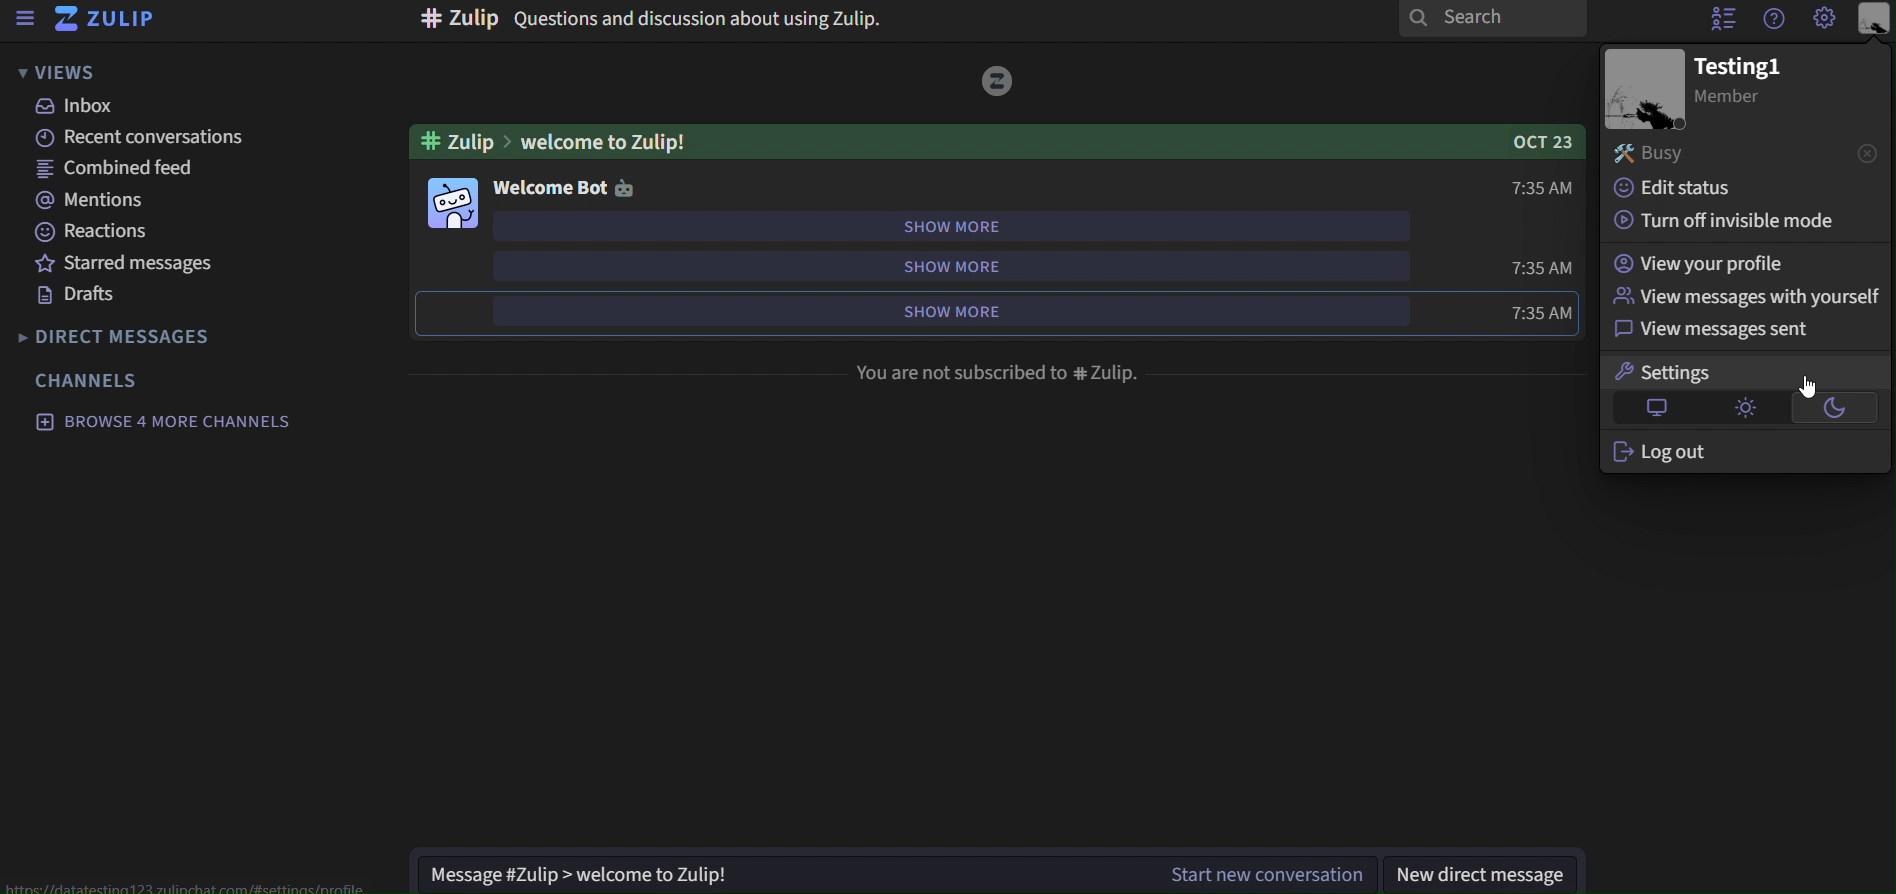 The width and height of the screenshot is (1896, 894). What do you see at coordinates (1743, 451) in the screenshot?
I see `log out` at bounding box center [1743, 451].